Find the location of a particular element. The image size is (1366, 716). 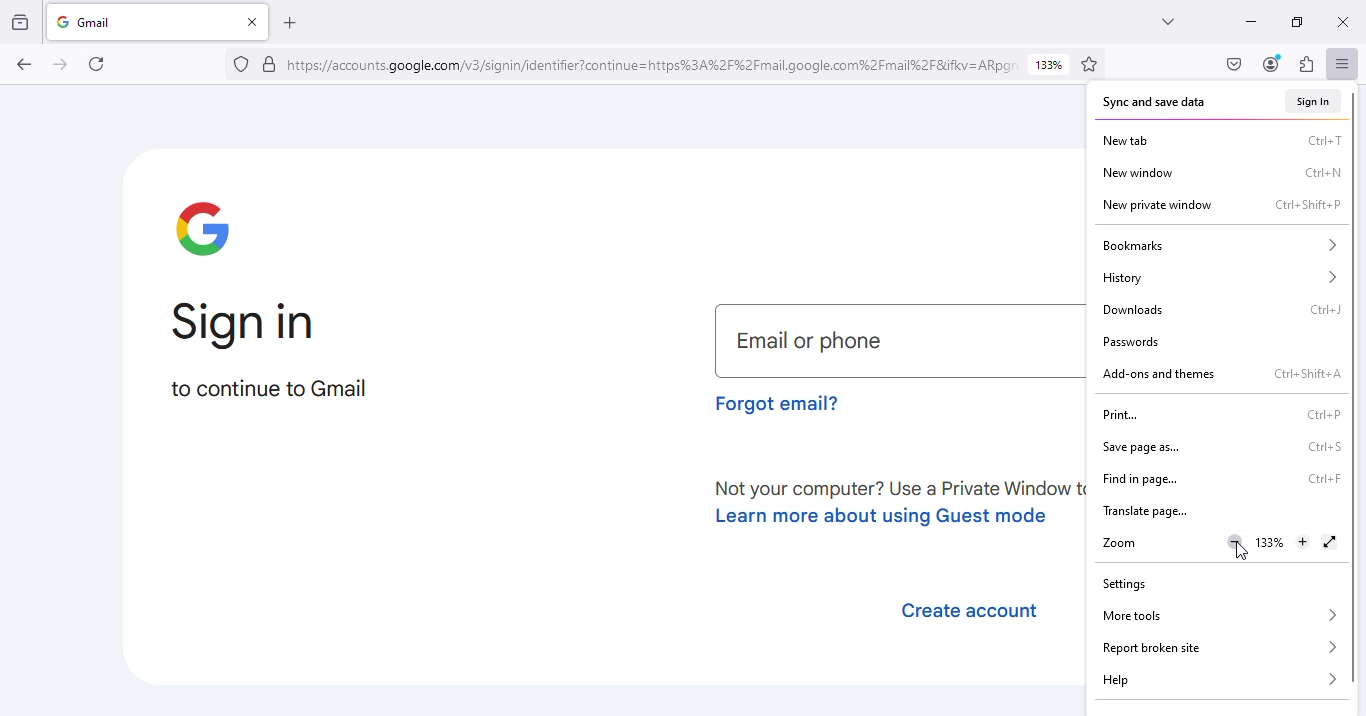

create account is located at coordinates (969, 610).